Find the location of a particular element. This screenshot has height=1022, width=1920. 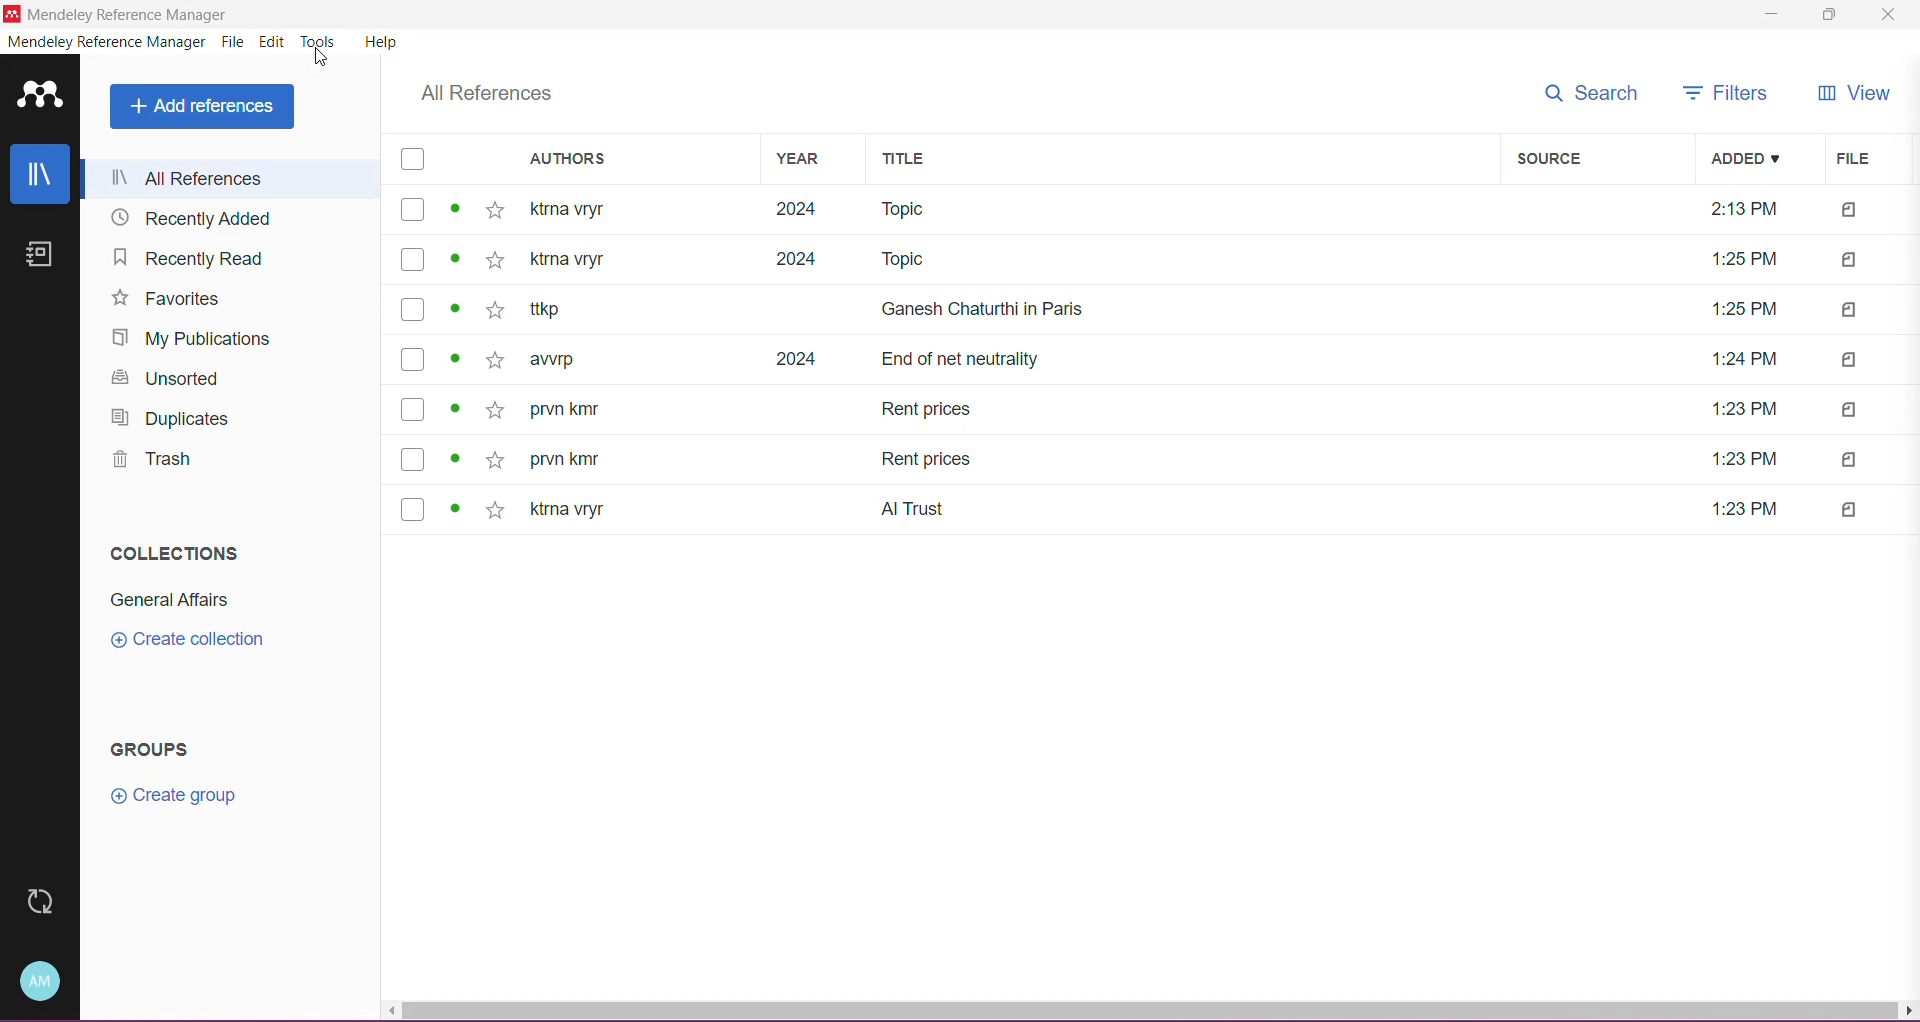

author is located at coordinates (569, 415).